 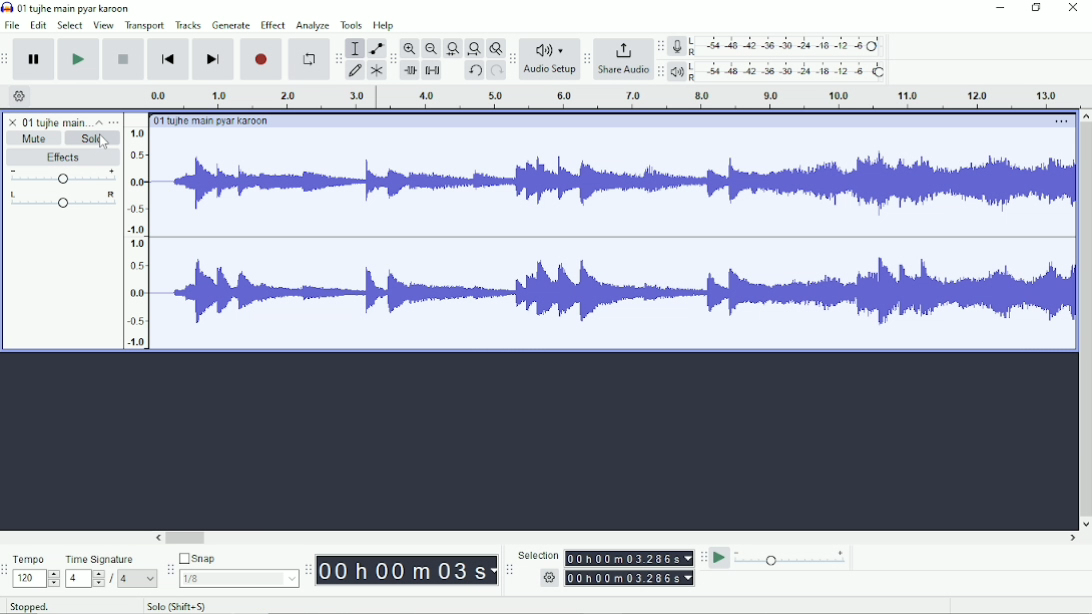 I want to click on File, so click(x=12, y=25).